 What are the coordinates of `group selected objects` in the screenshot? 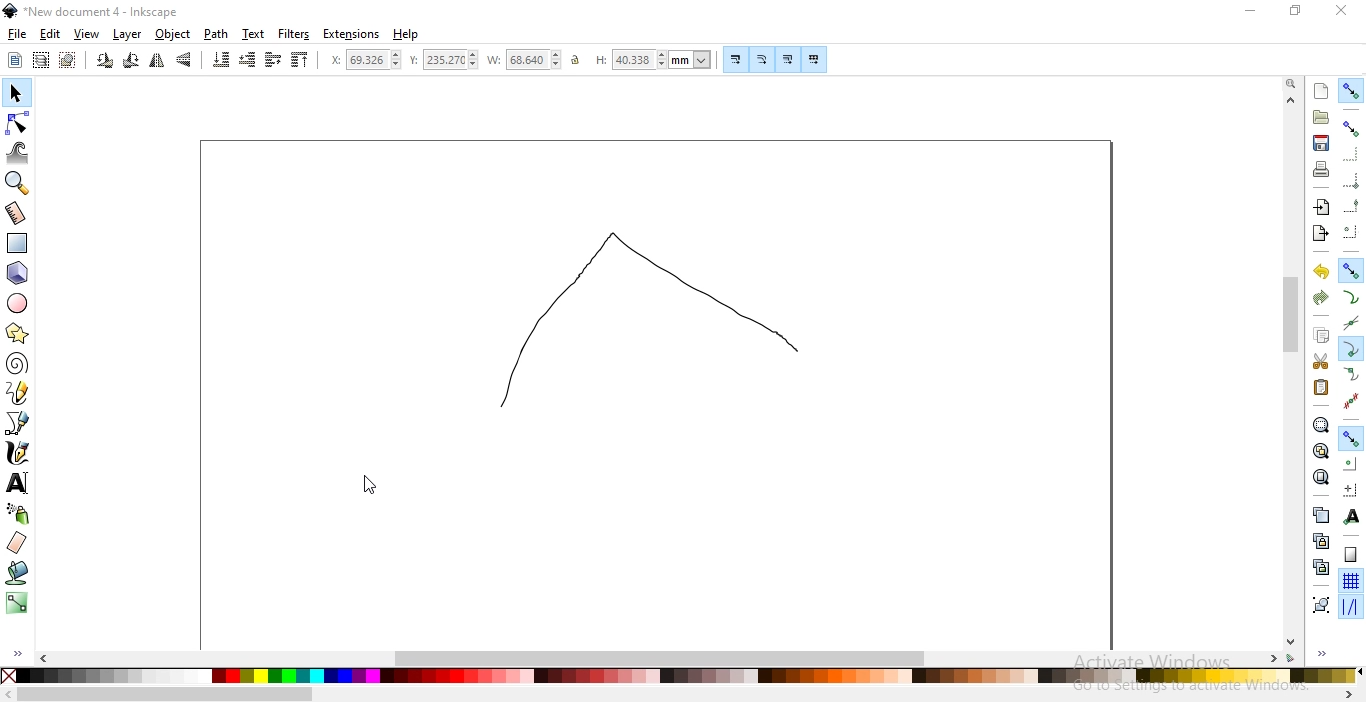 It's located at (1321, 604).